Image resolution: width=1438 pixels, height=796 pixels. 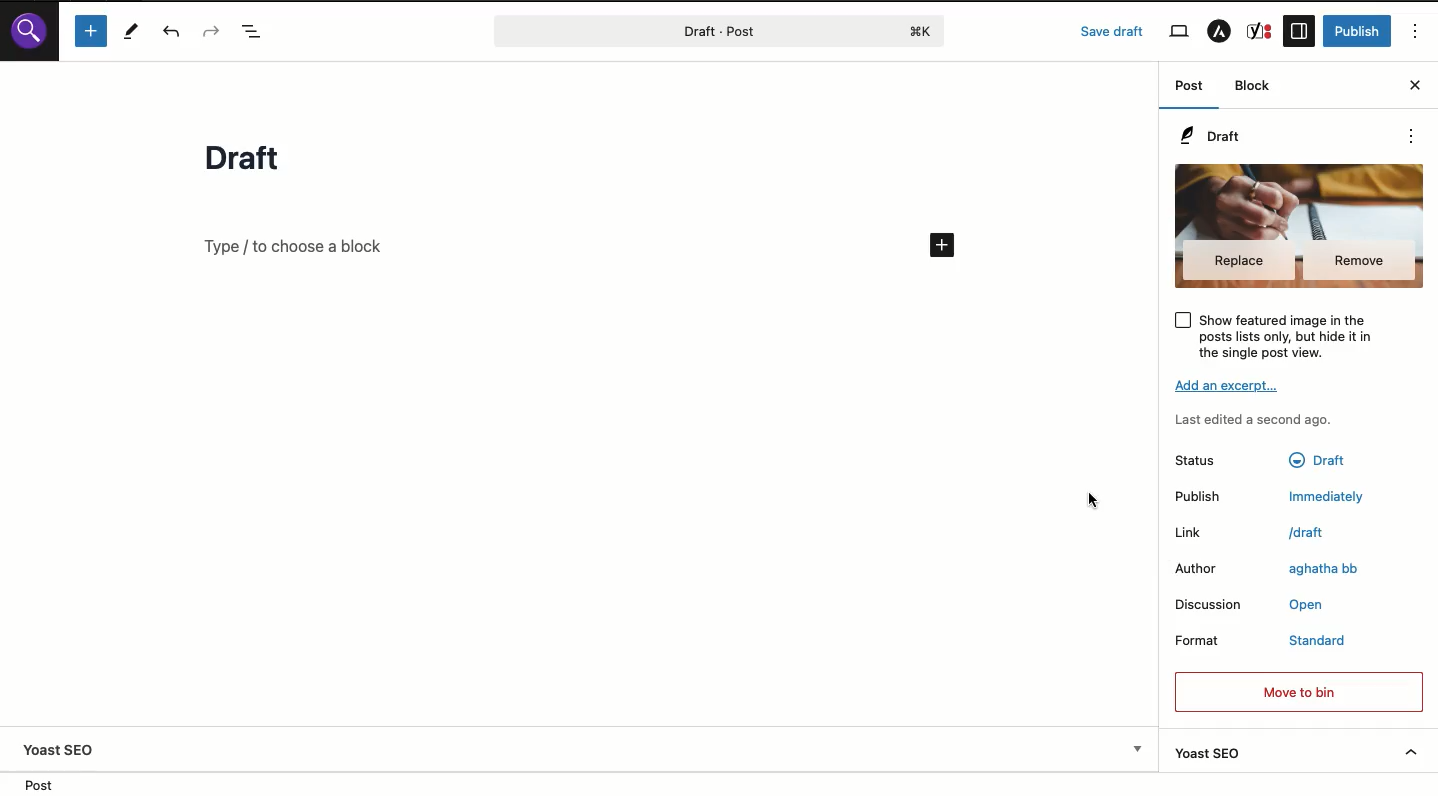 I want to click on Undo, so click(x=175, y=32).